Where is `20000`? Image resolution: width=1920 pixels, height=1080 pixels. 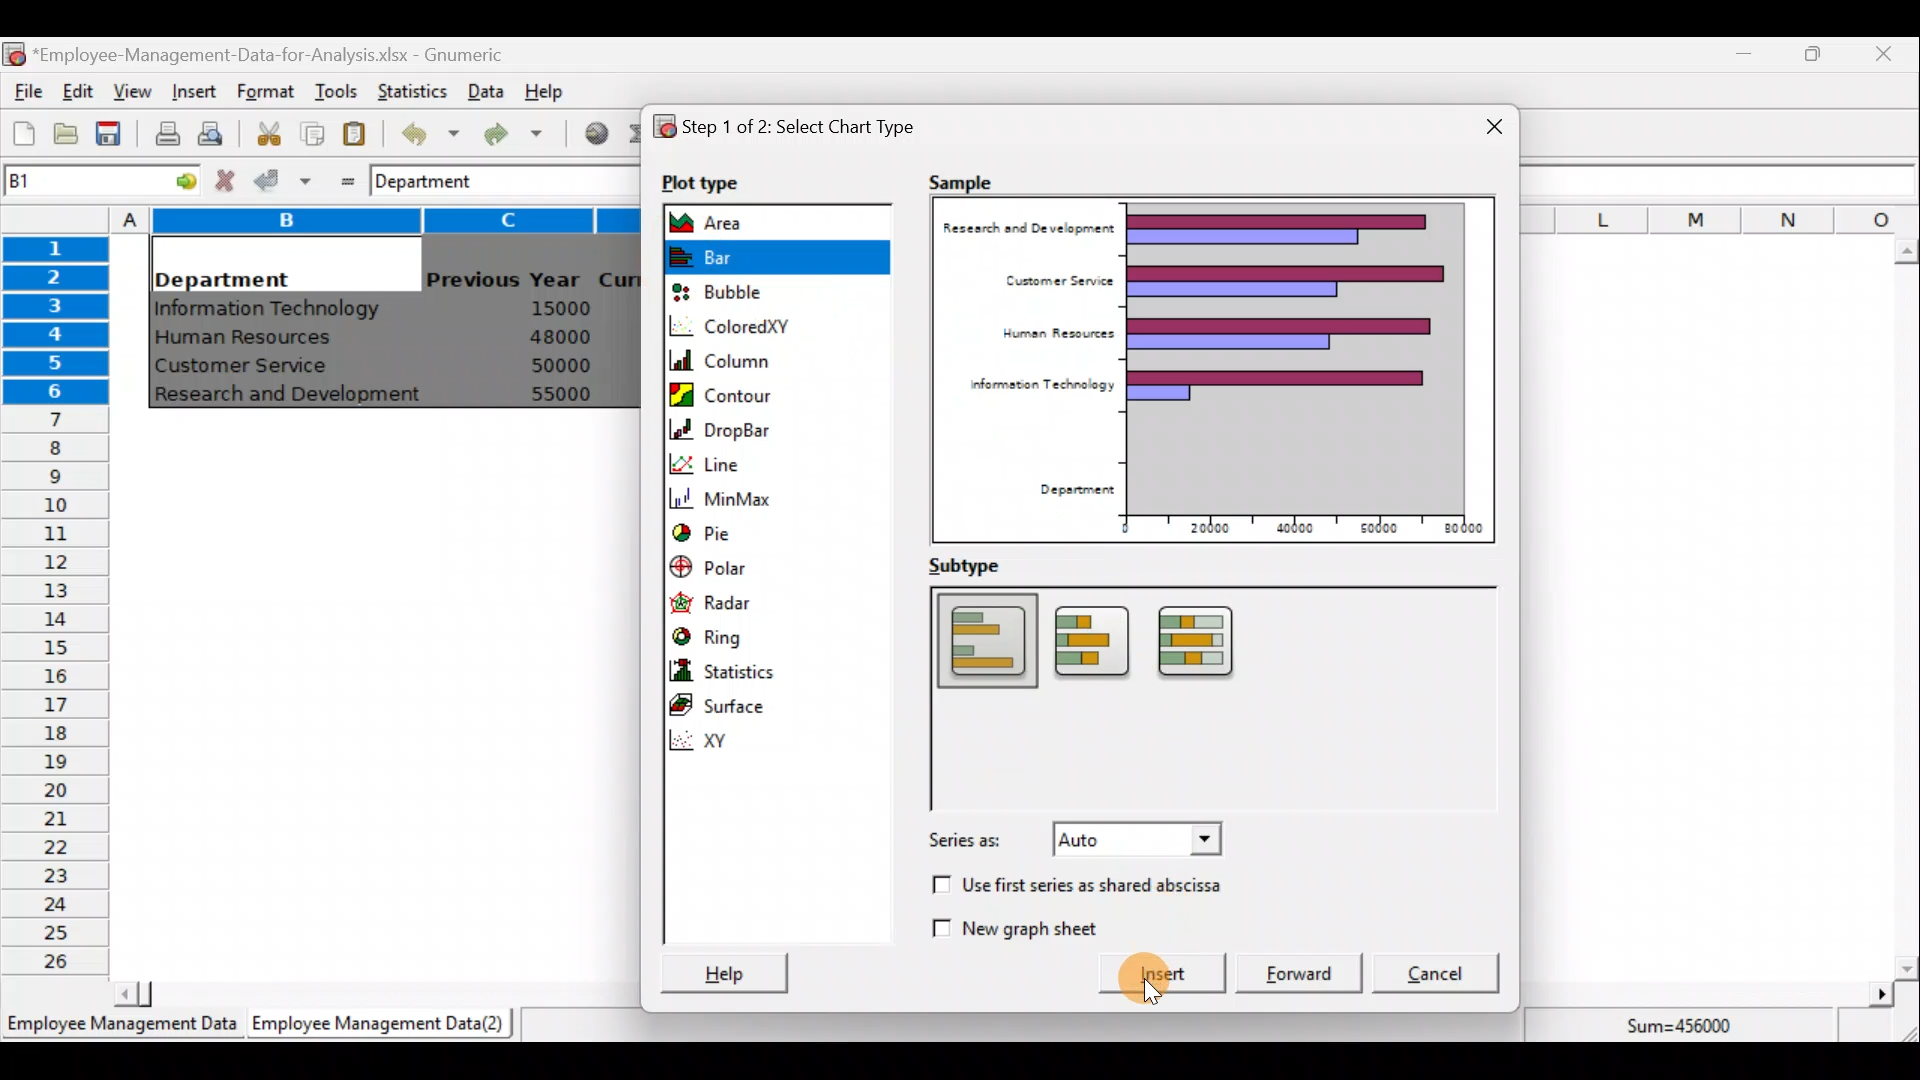
20000 is located at coordinates (1213, 525).